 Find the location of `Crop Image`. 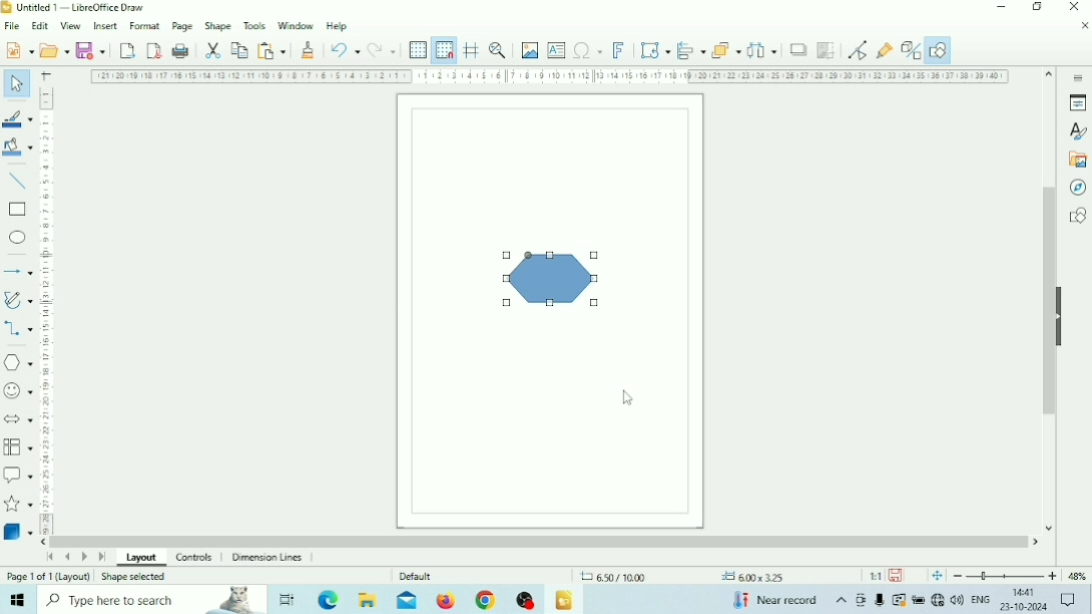

Crop Image is located at coordinates (825, 50).